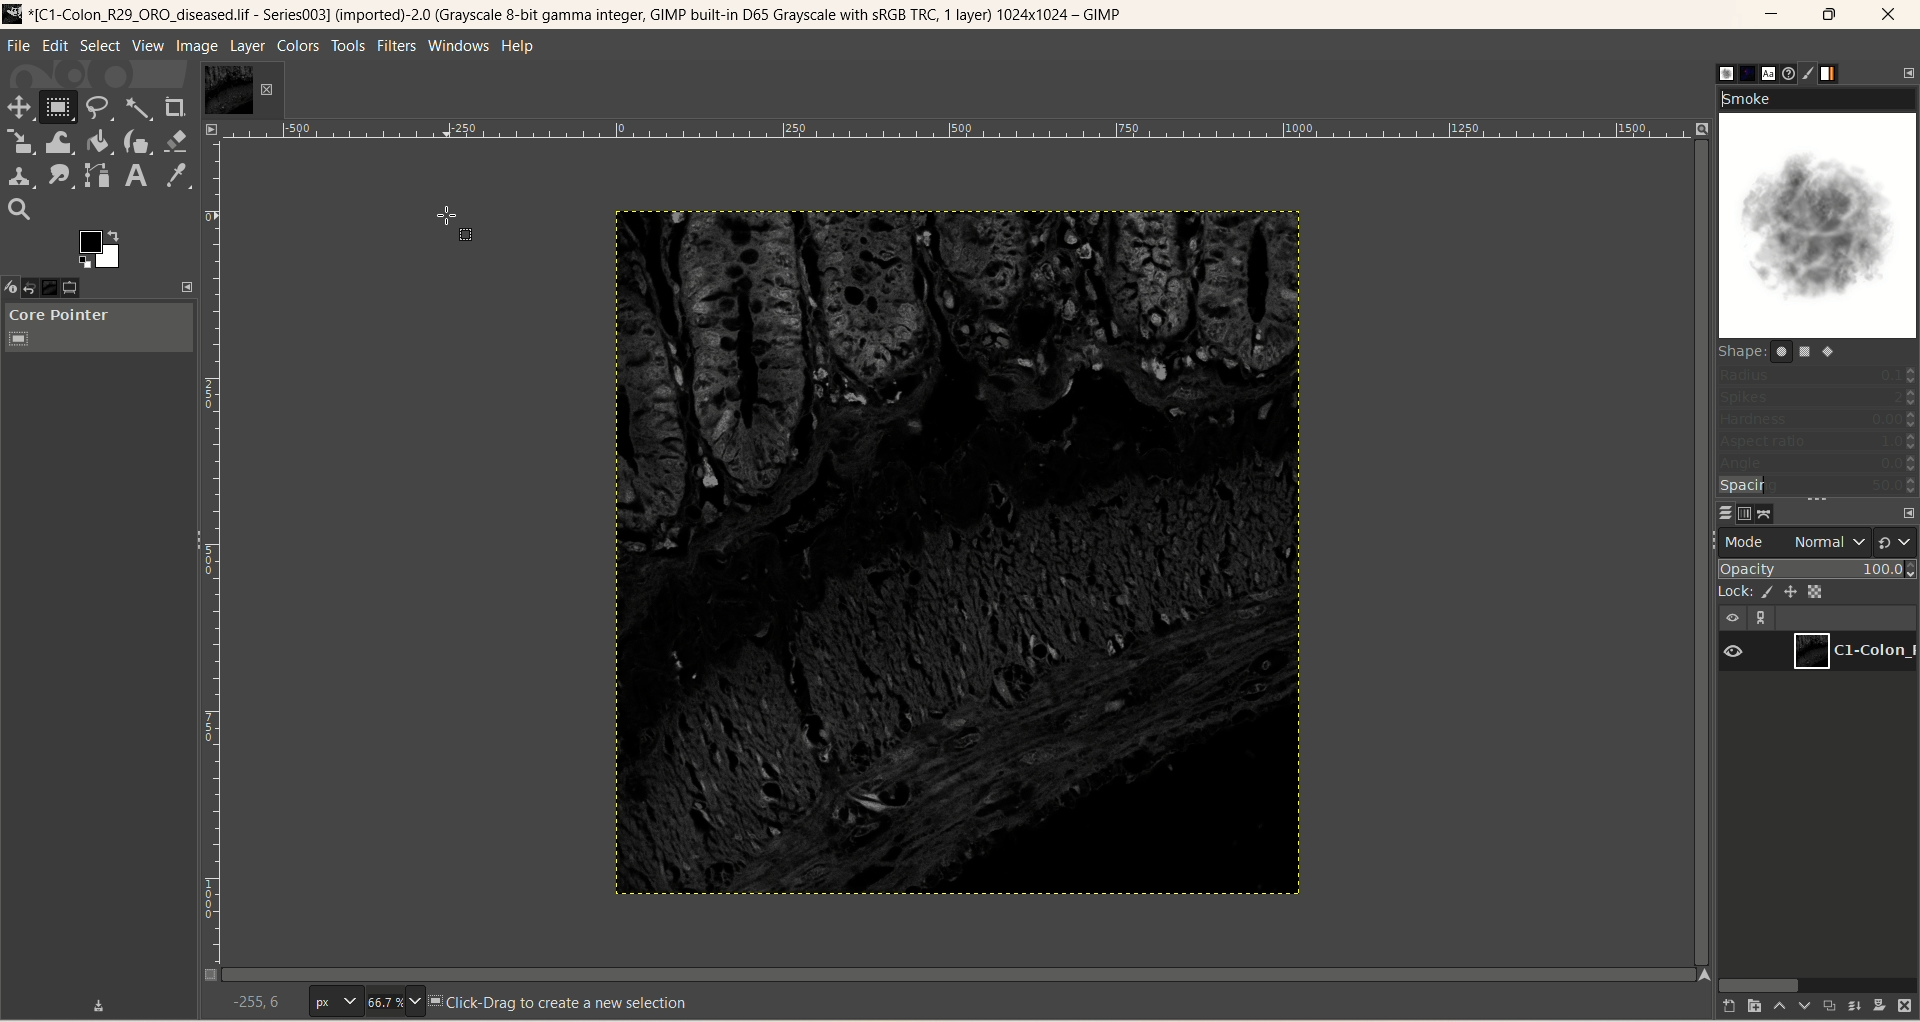 The height and width of the screenshot is (1022, 1920). Describe the element at coordinates (299, 46) in the screenshot. I see `colors` at that location.